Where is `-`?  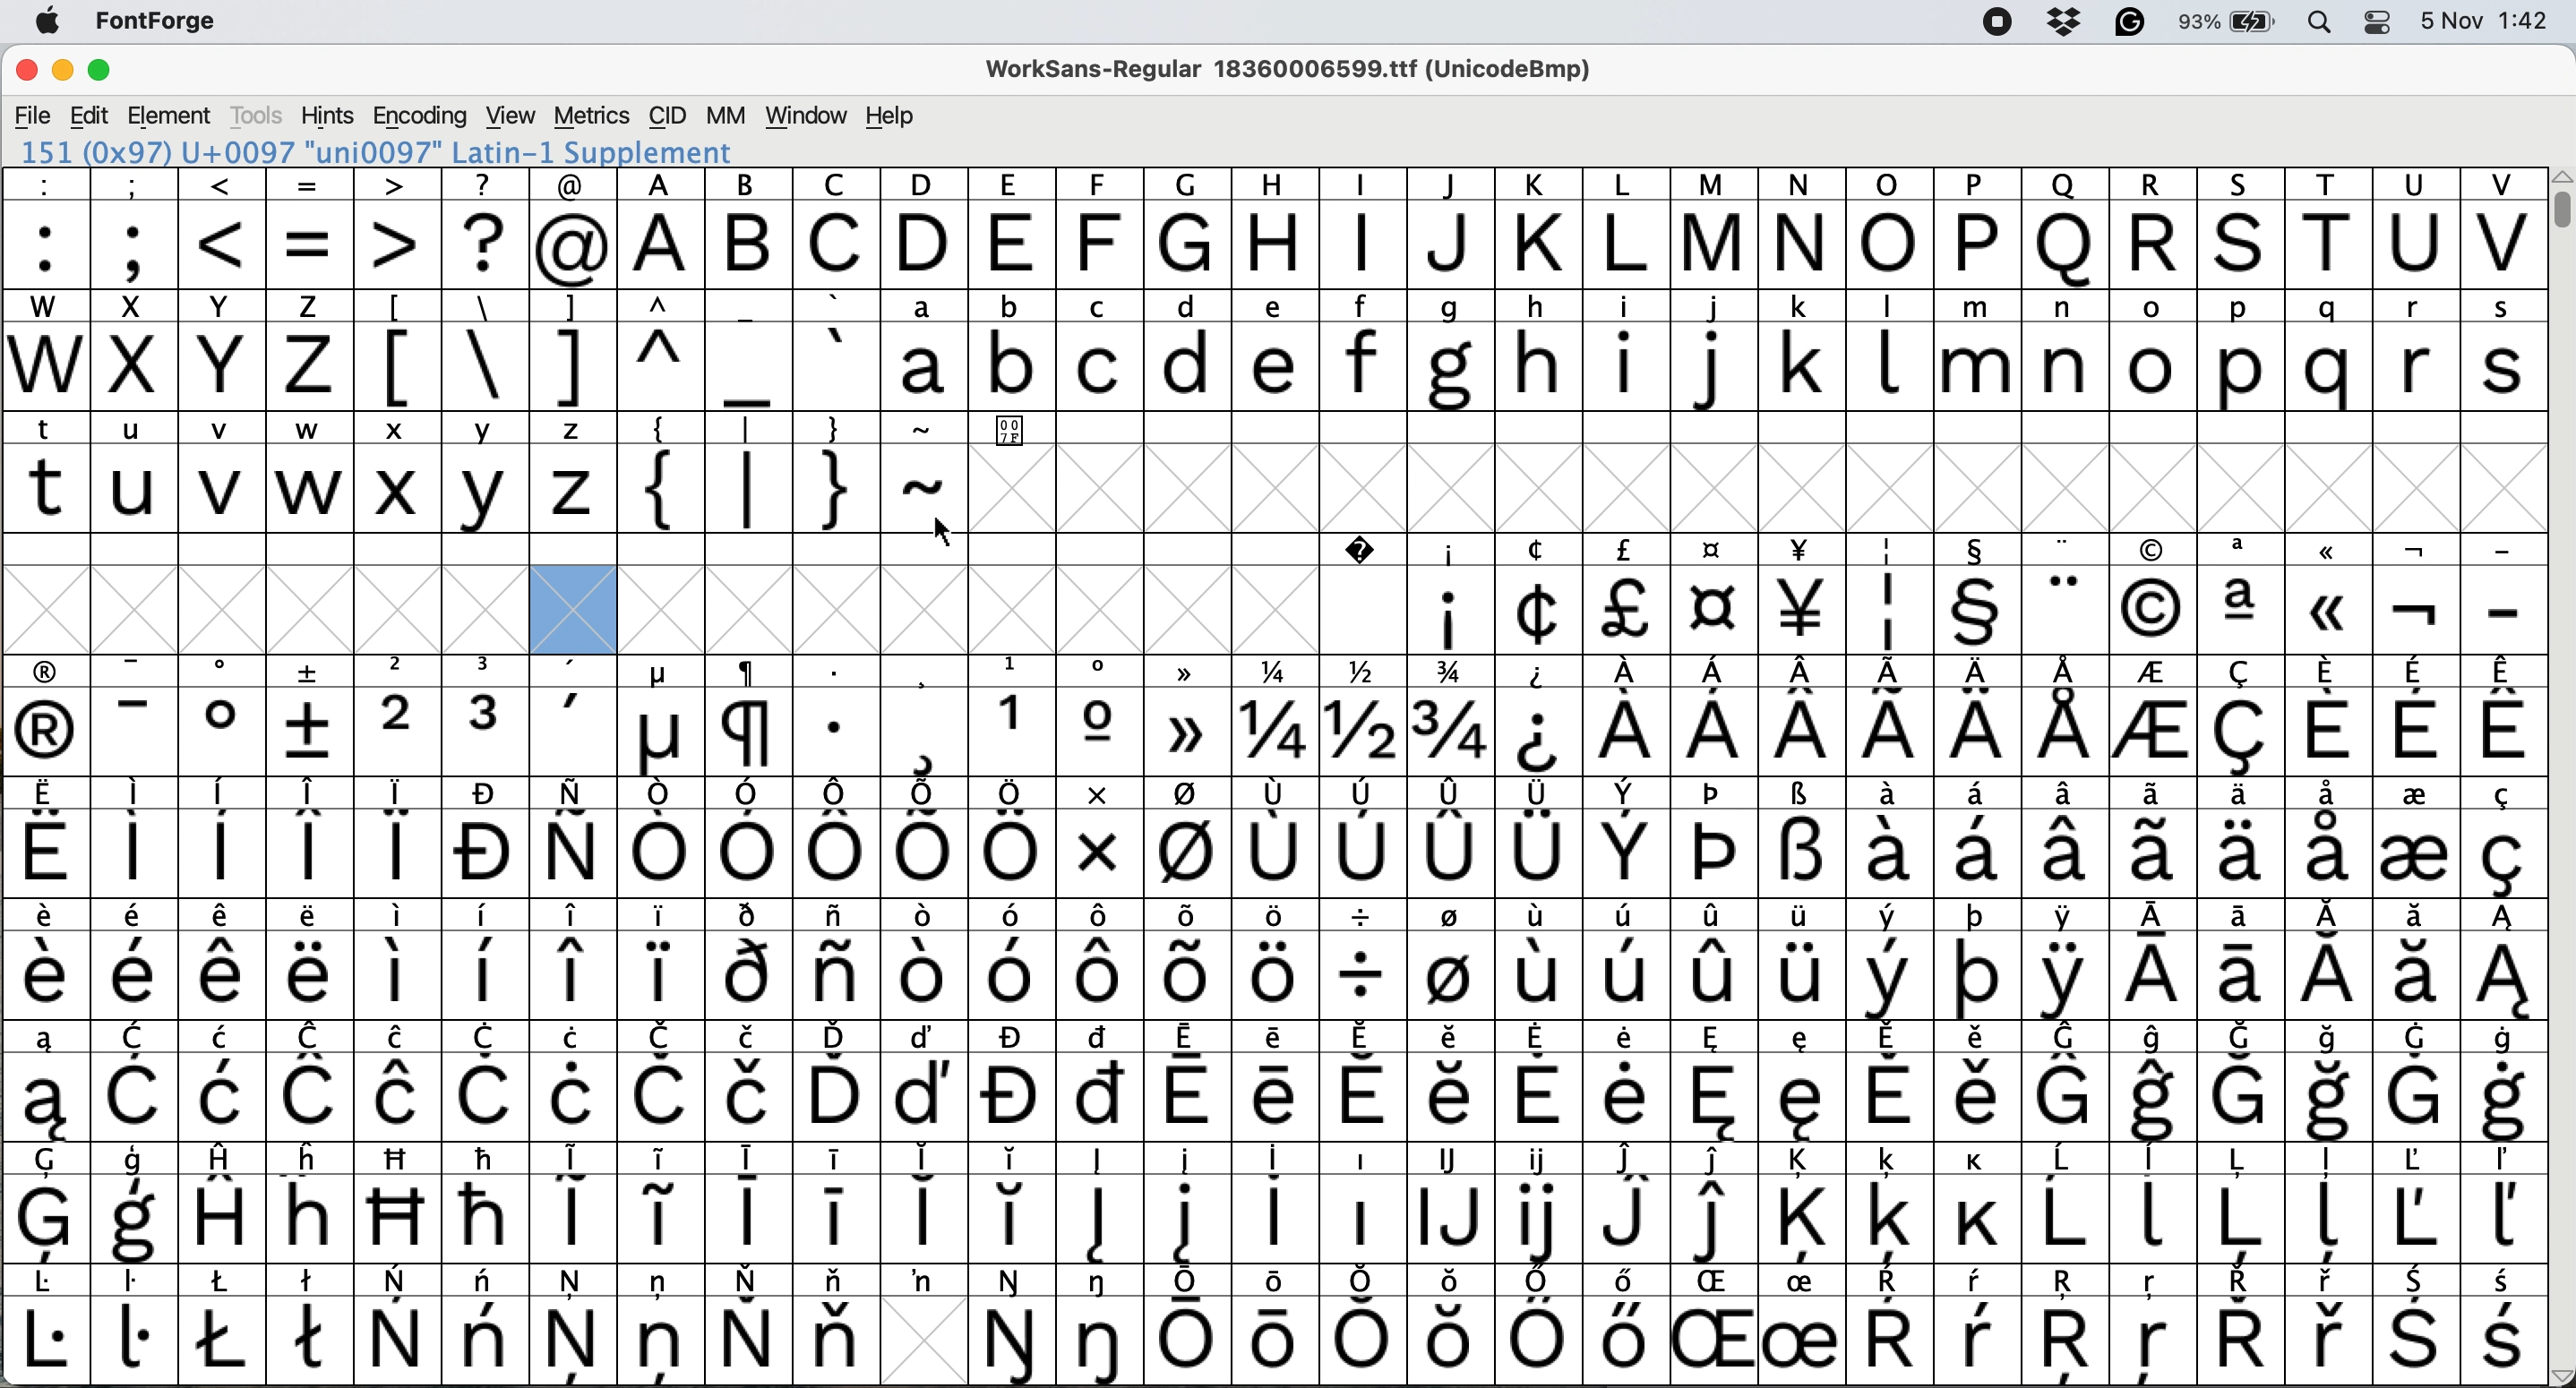
- is located at coordinates (2504, 596).